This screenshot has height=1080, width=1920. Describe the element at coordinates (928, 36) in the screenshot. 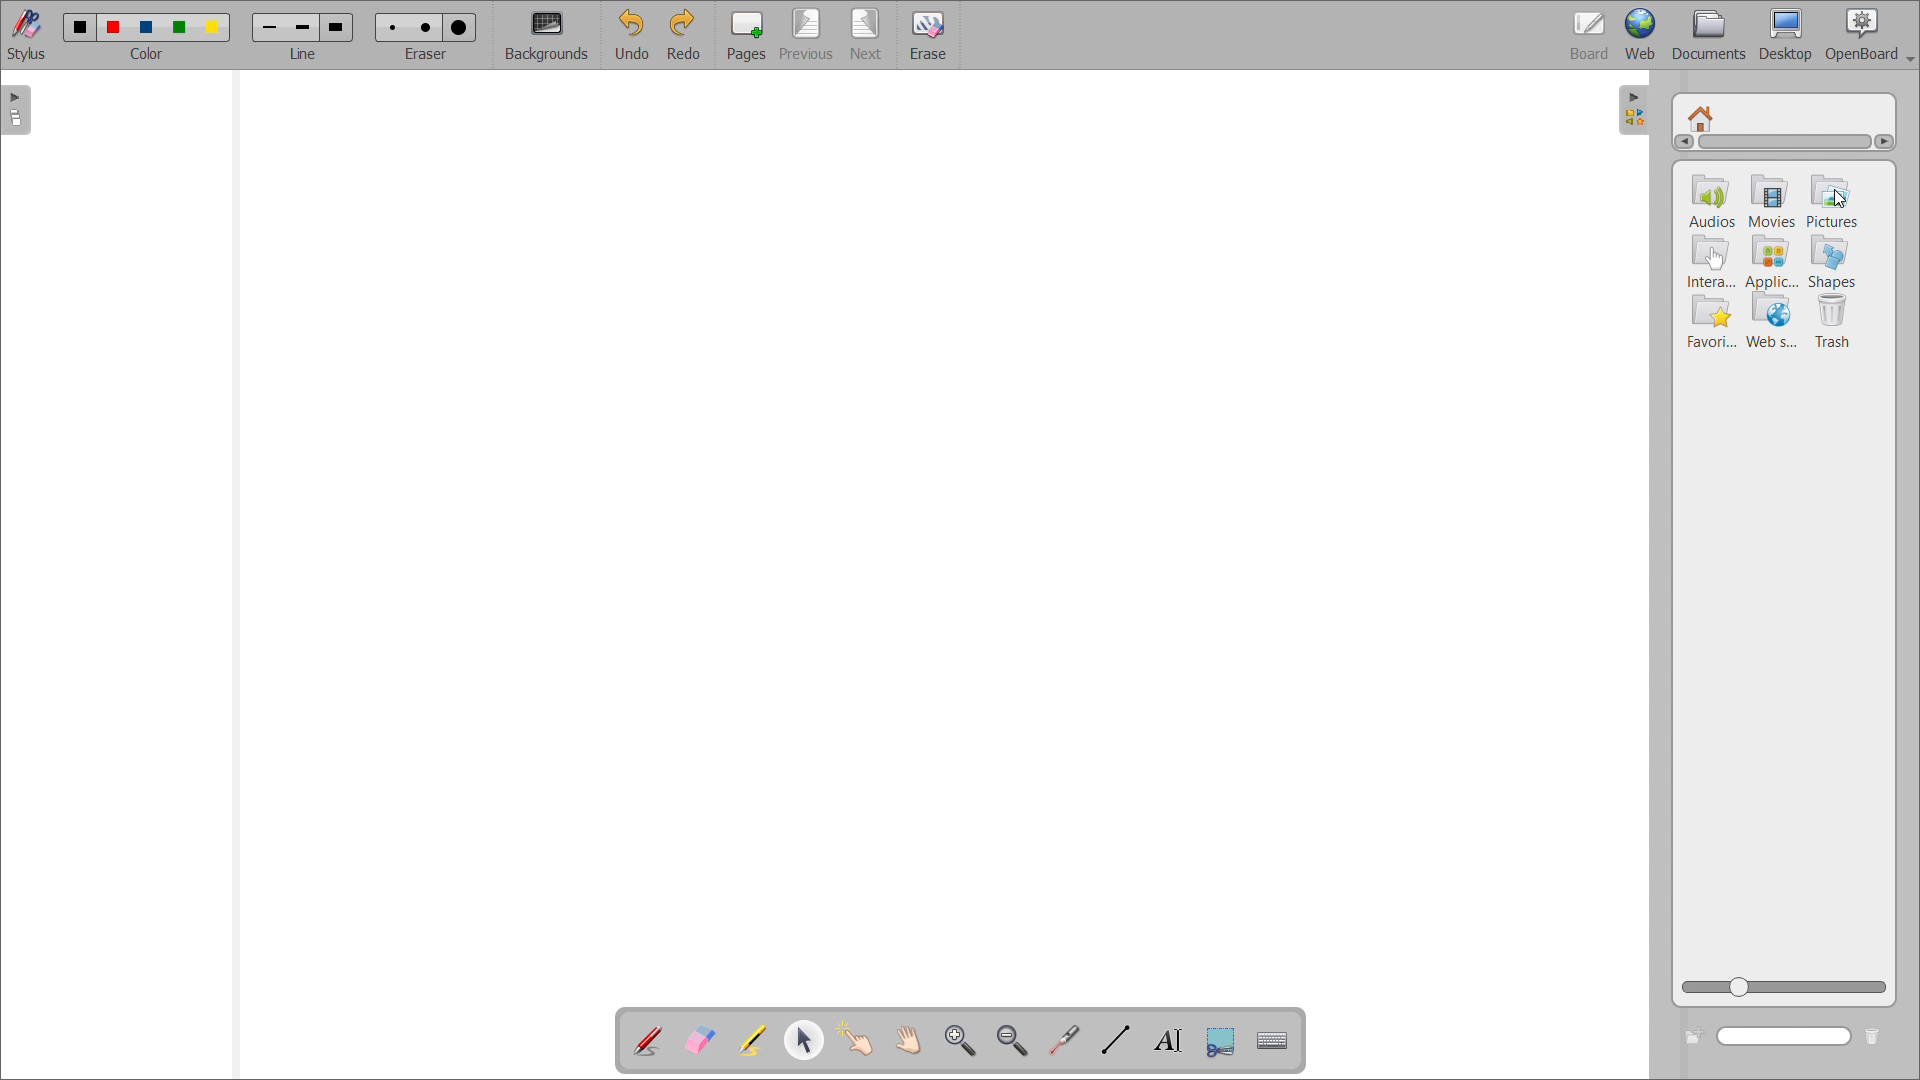

I see `erase` at that location.